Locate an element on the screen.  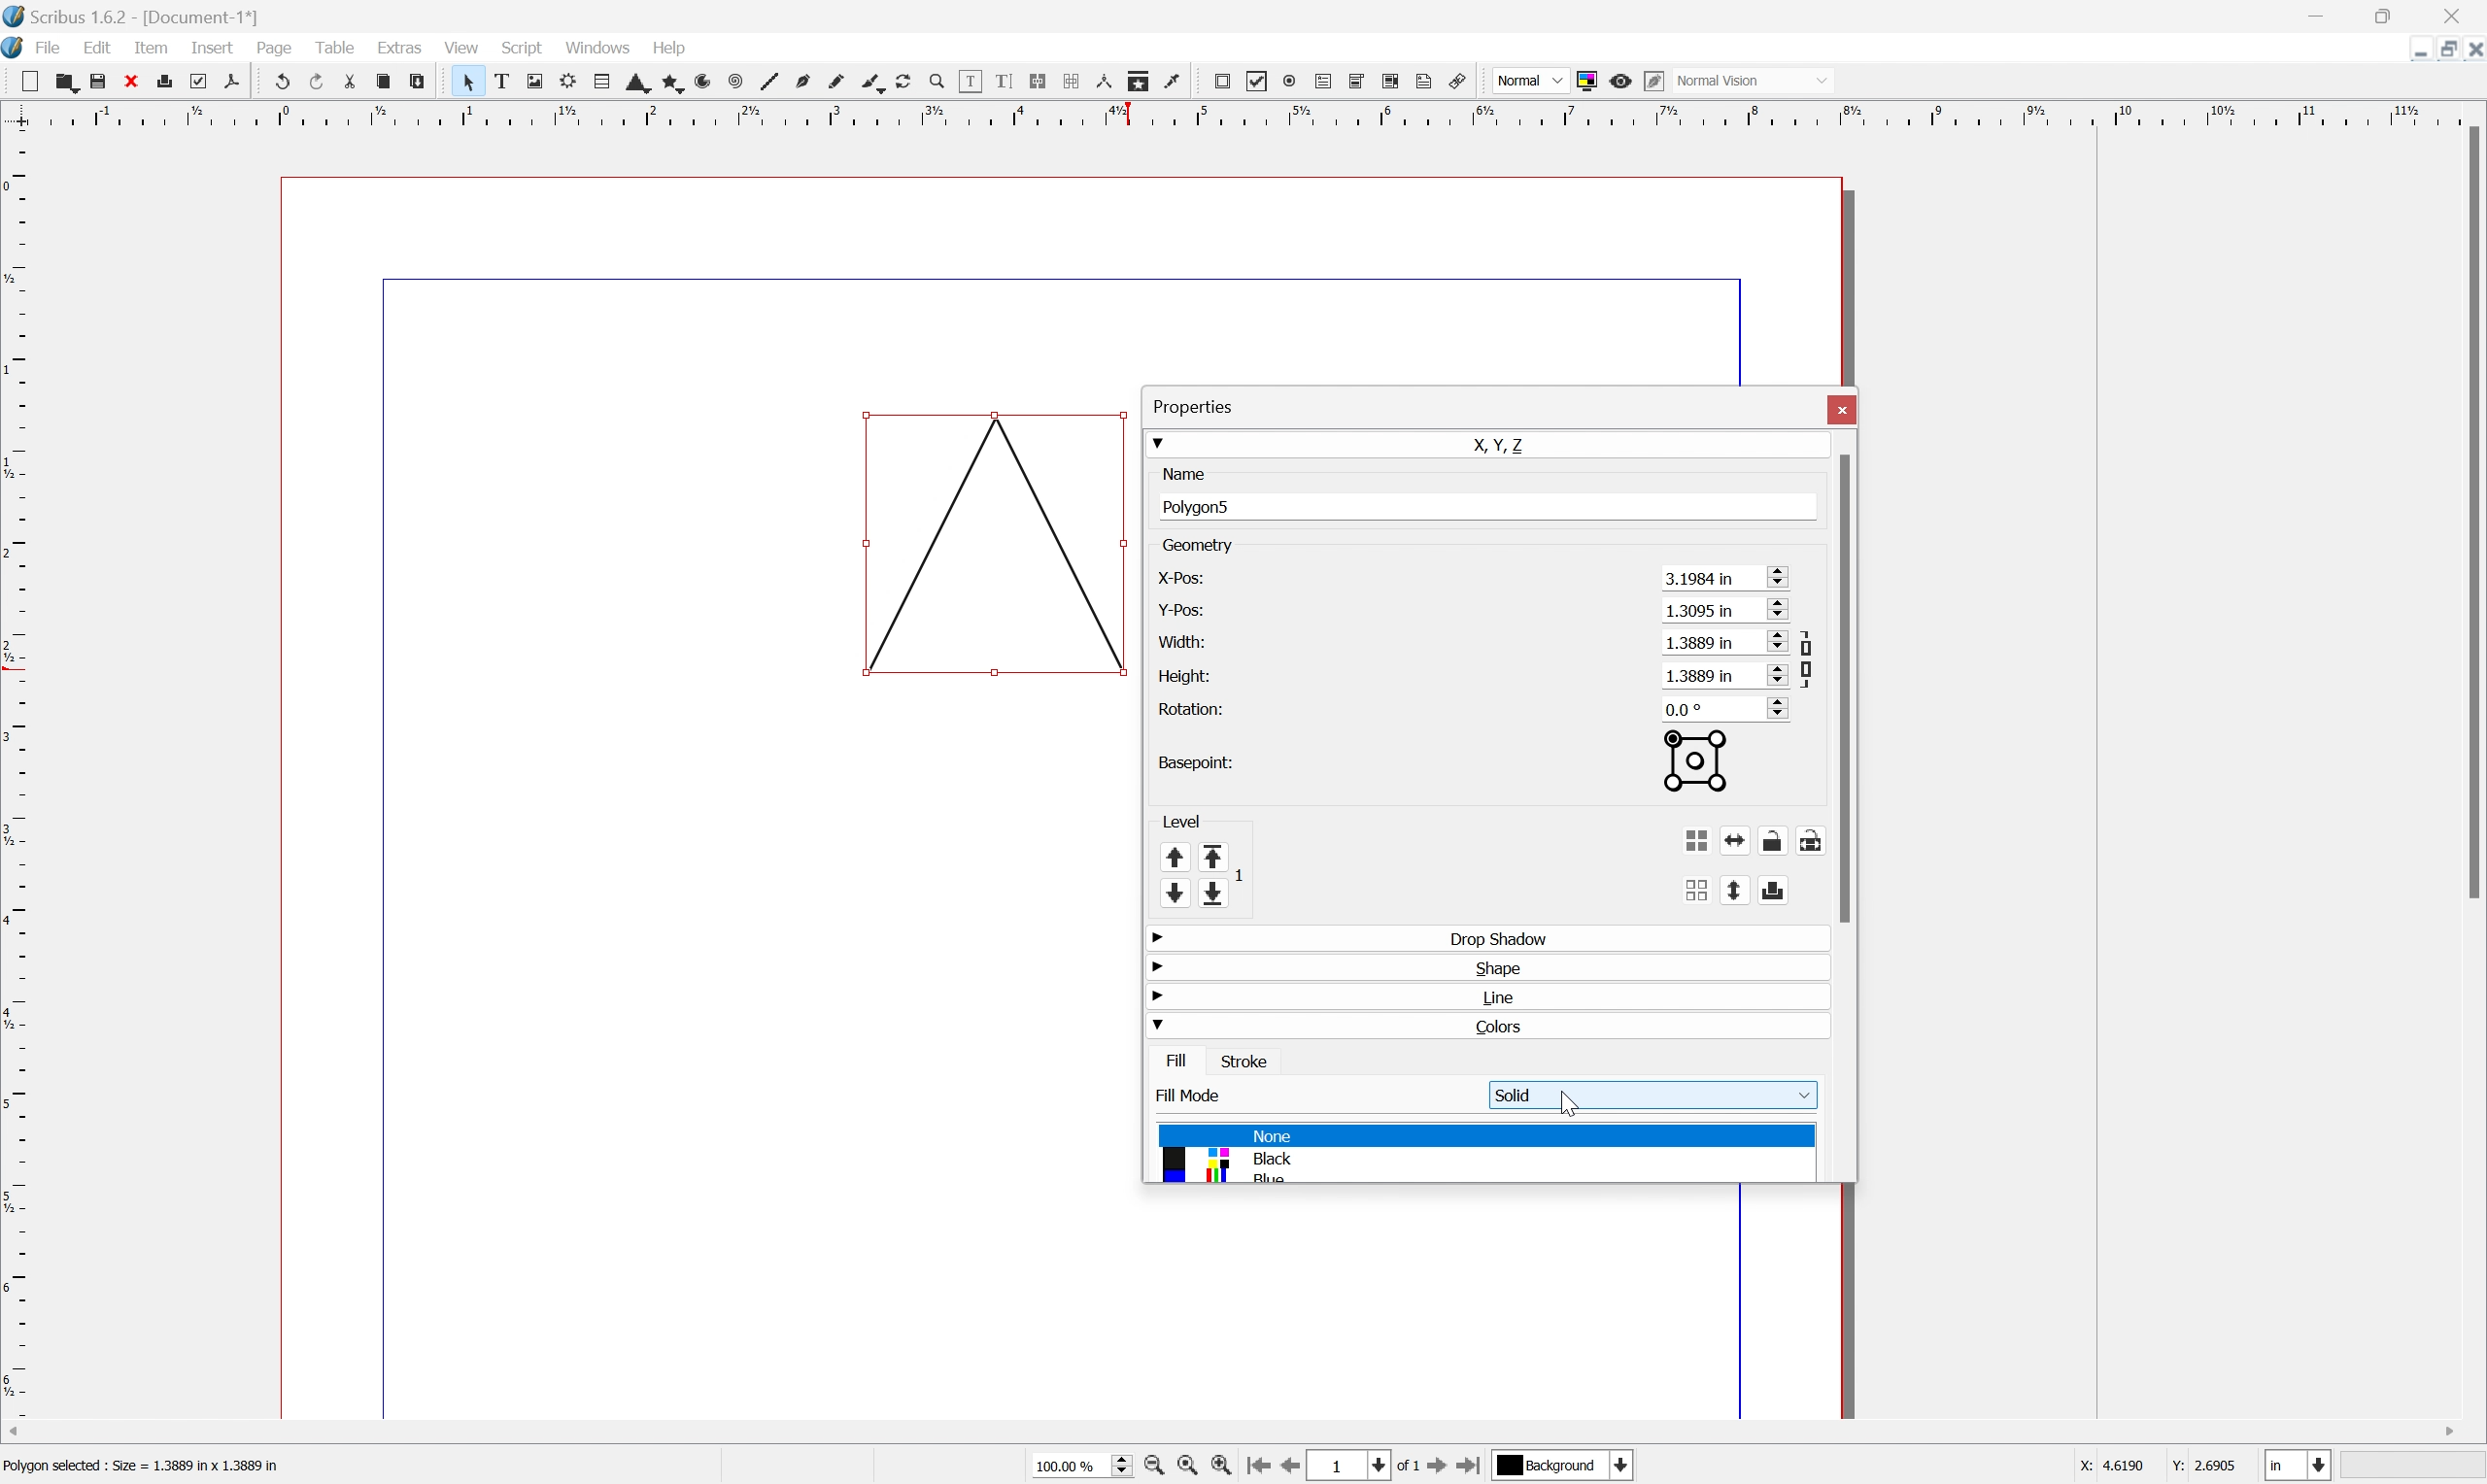
Y: 1.3254 is located at coordinates (2203, 1467).